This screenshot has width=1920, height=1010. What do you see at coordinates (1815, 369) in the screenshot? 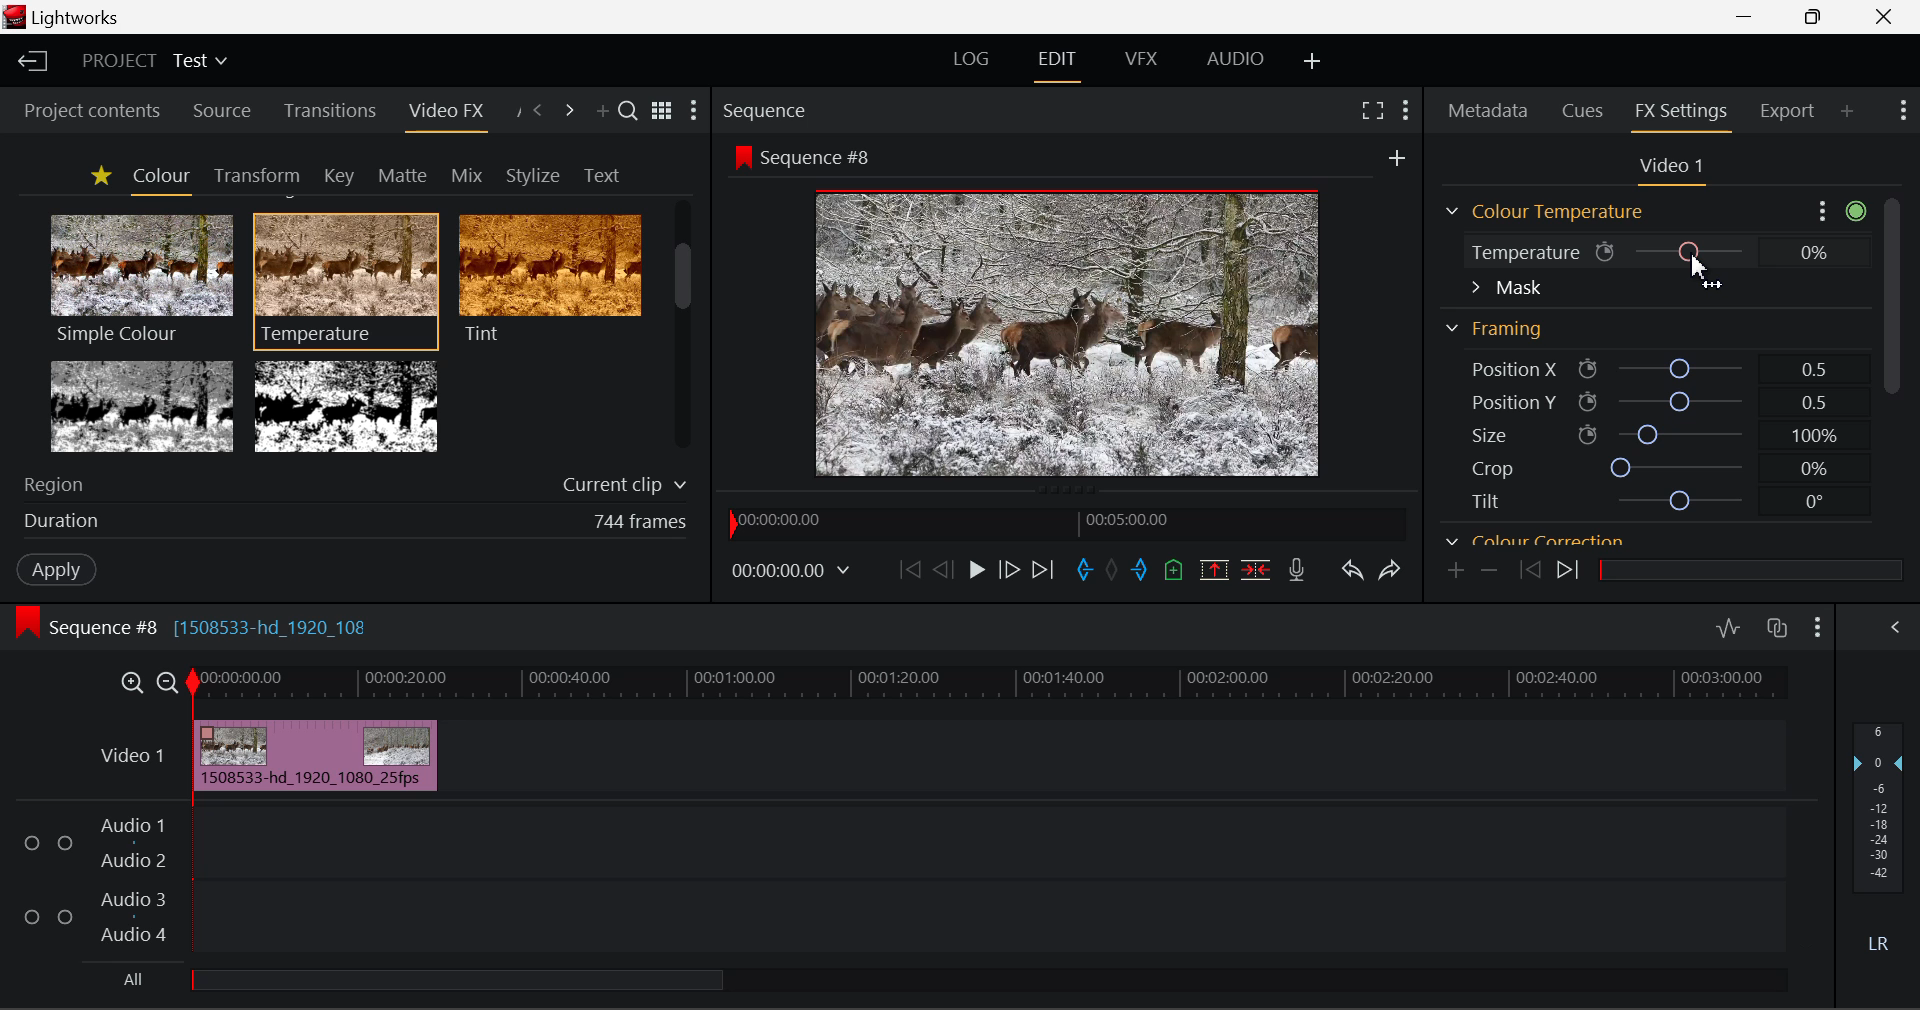
I see `0.5` at bounding box center [1815, 369].